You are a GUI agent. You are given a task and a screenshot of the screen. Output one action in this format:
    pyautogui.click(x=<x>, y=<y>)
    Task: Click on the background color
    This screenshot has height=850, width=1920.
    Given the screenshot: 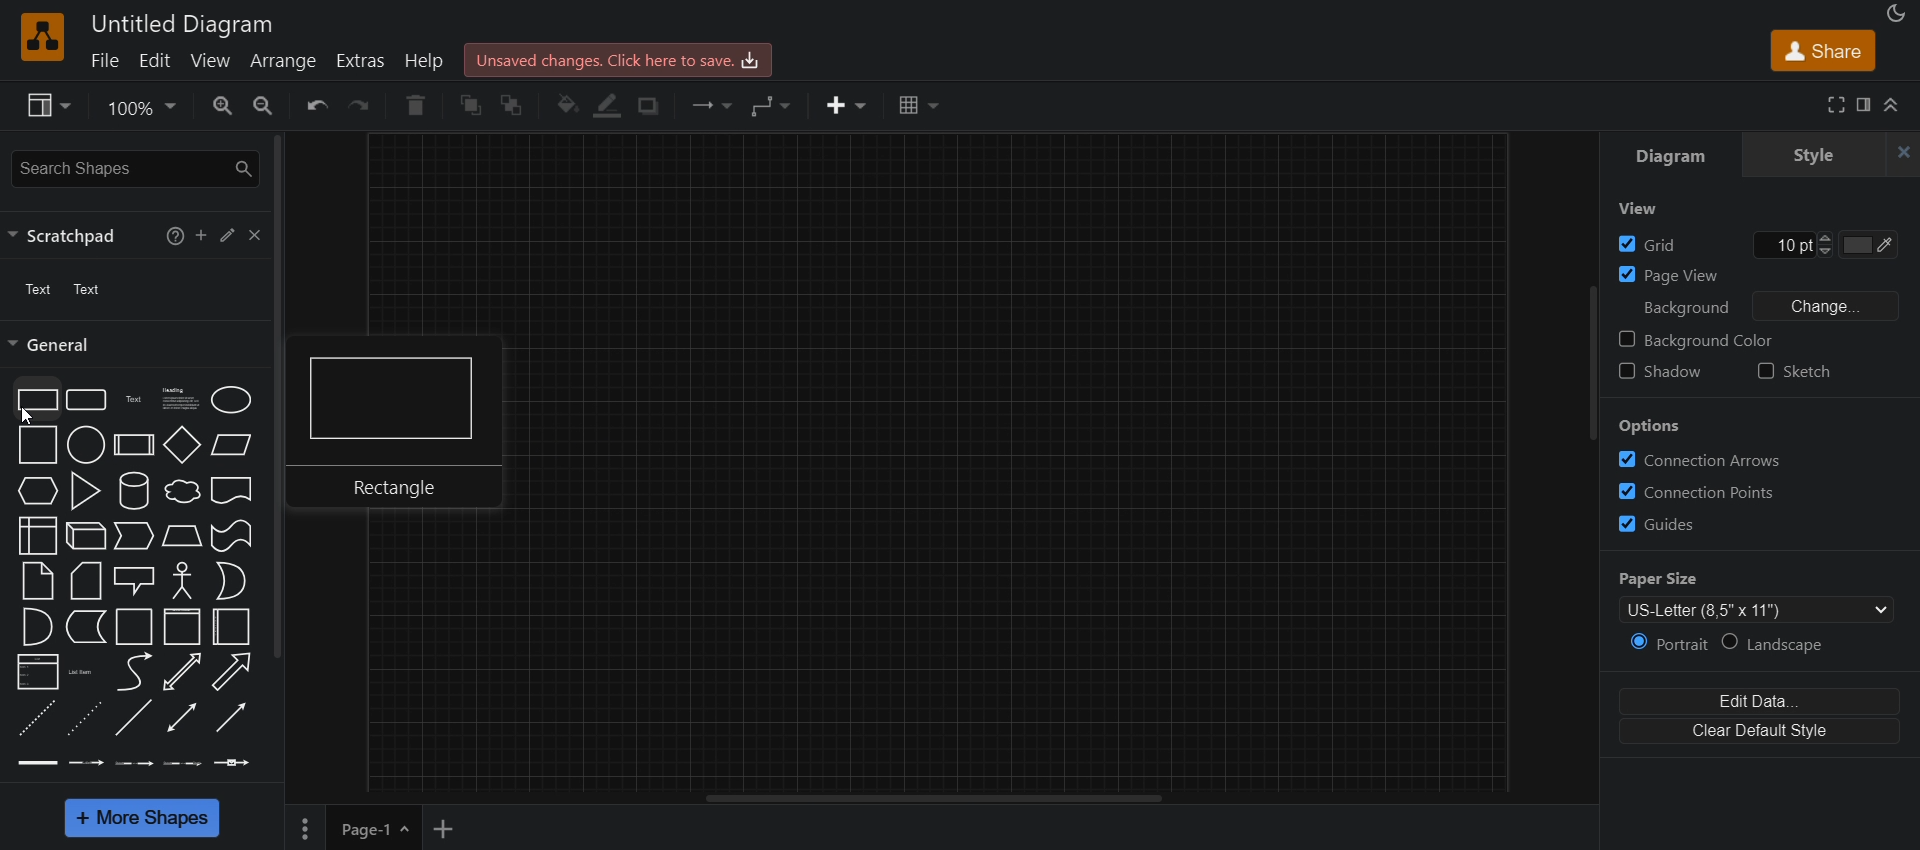 What is the action you would take?
    pyautogui.click(x=1703, y=339)
    